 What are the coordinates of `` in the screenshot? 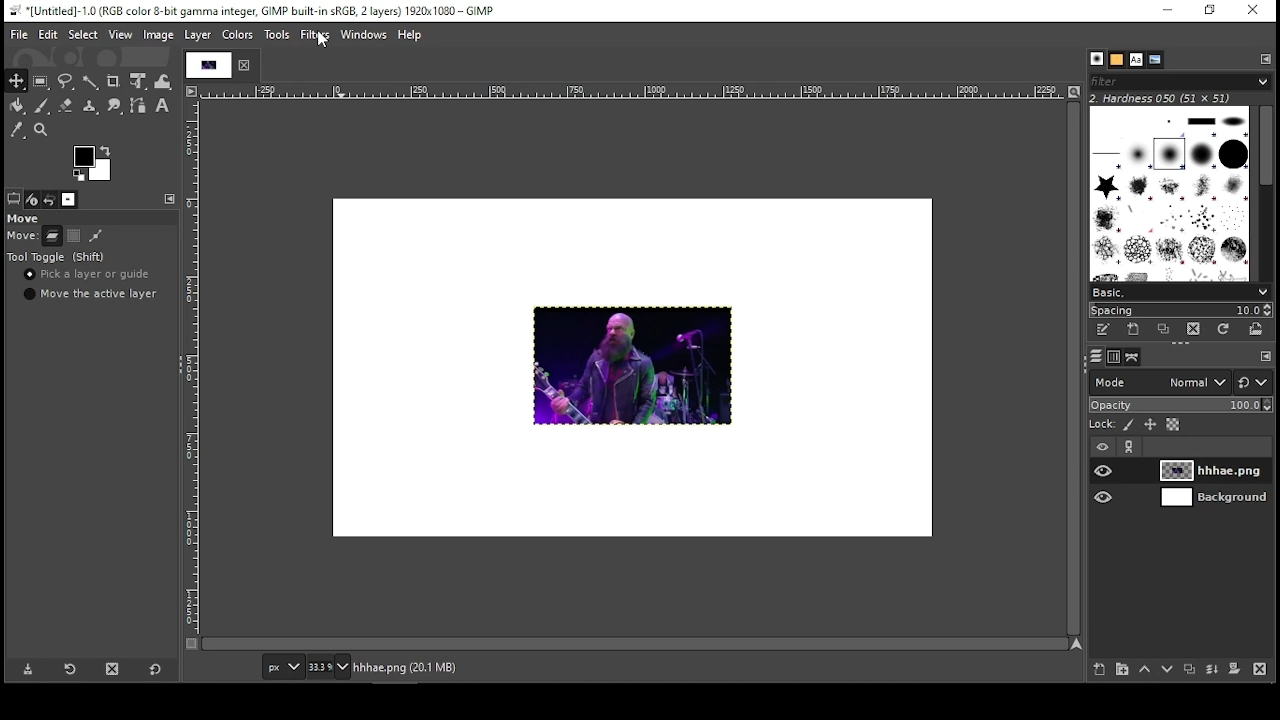 It's located at (331, 668).